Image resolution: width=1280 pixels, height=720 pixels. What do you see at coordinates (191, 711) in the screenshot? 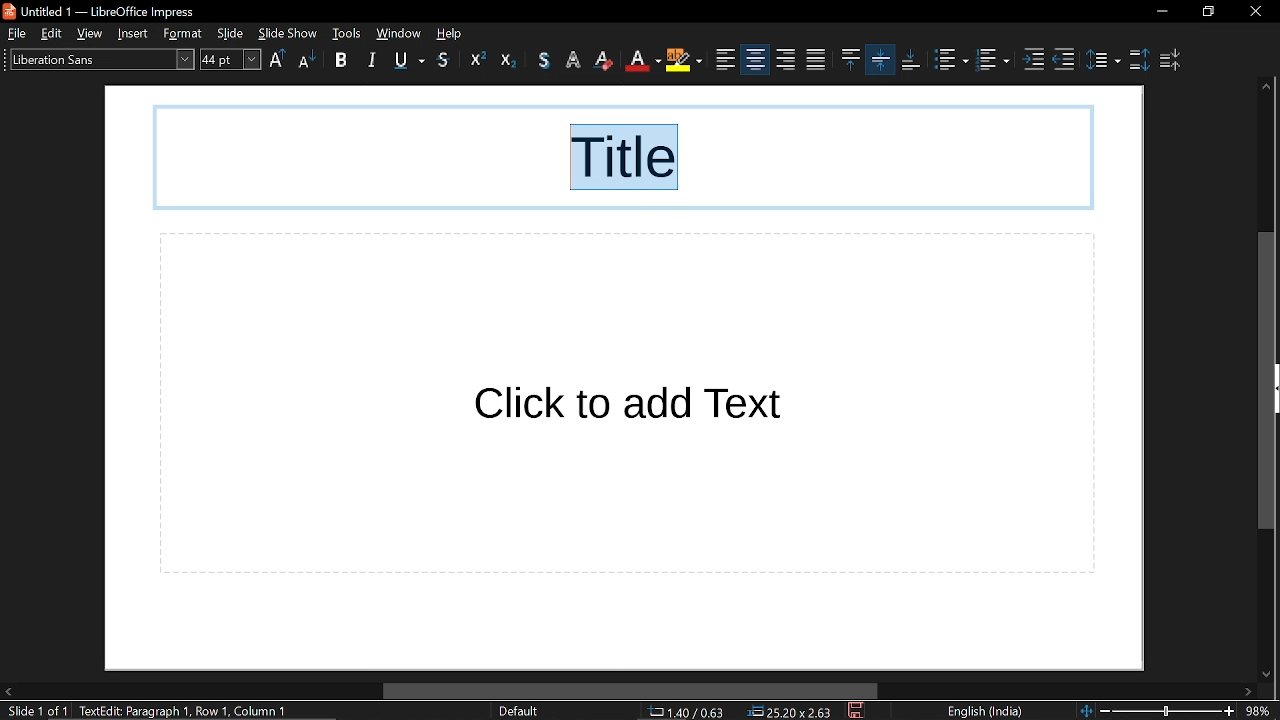
I see `text: edit paragraph 1, row 1, column 6` at bounding box center [191, 711].